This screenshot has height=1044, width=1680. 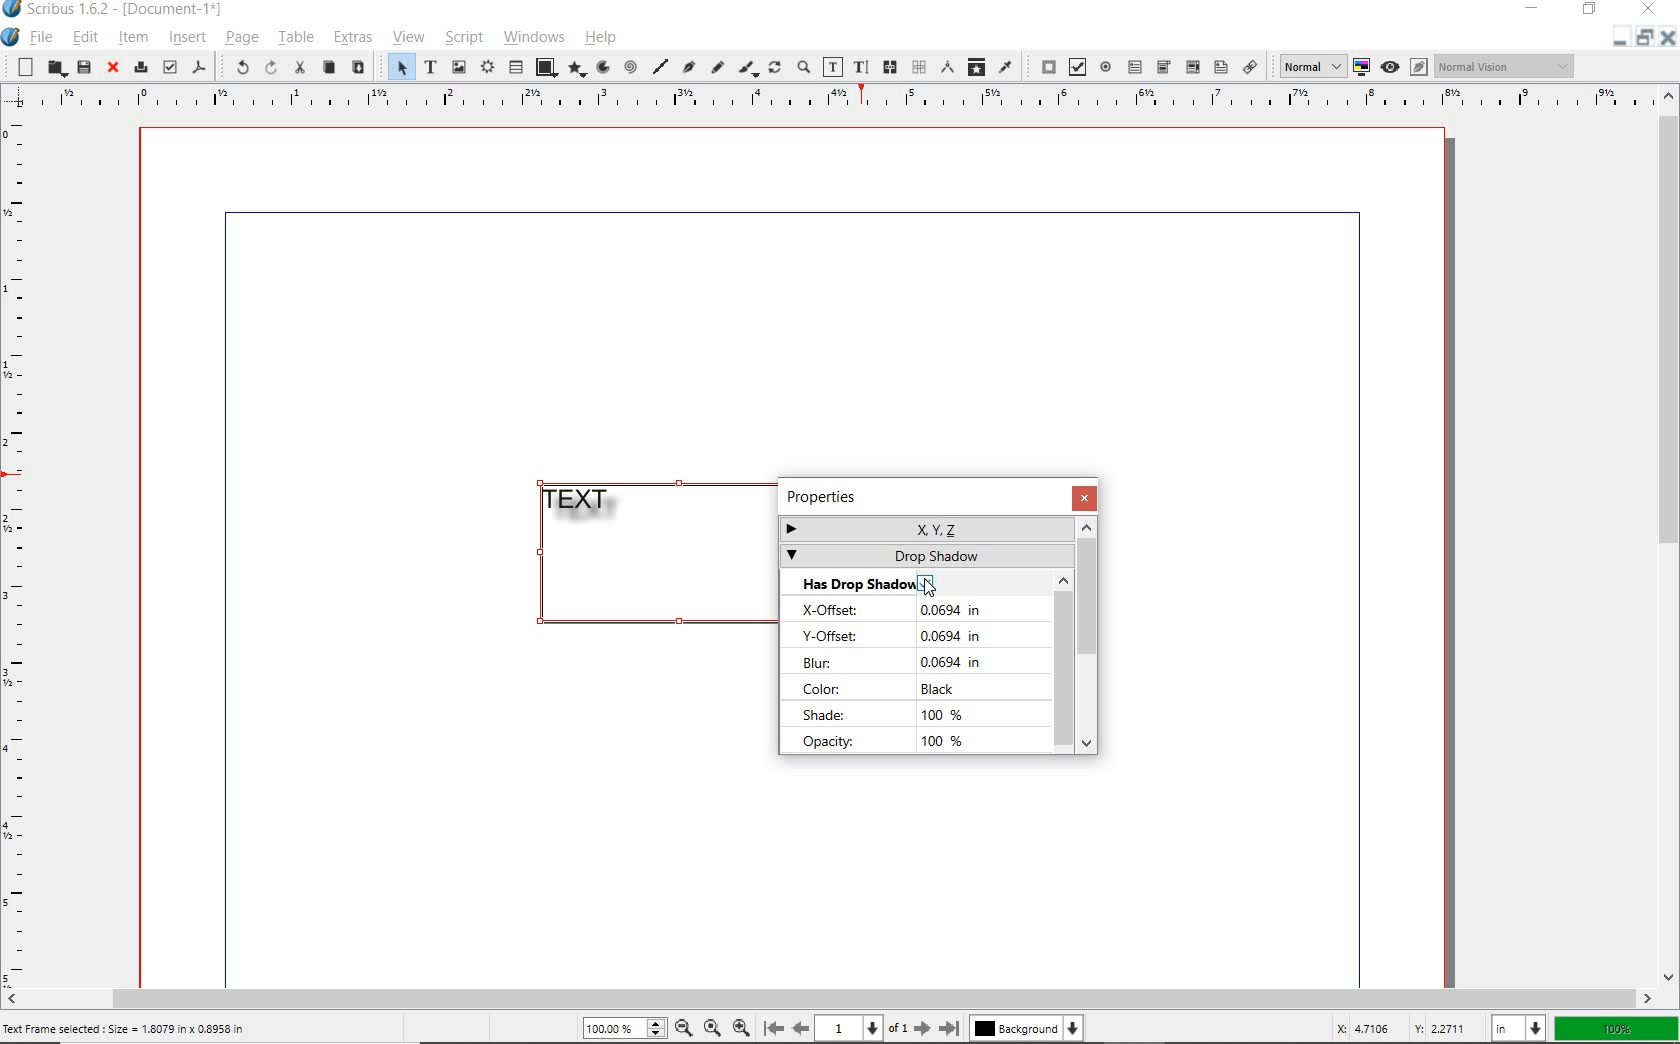 I want to click on new, so click(x=25, y=66).